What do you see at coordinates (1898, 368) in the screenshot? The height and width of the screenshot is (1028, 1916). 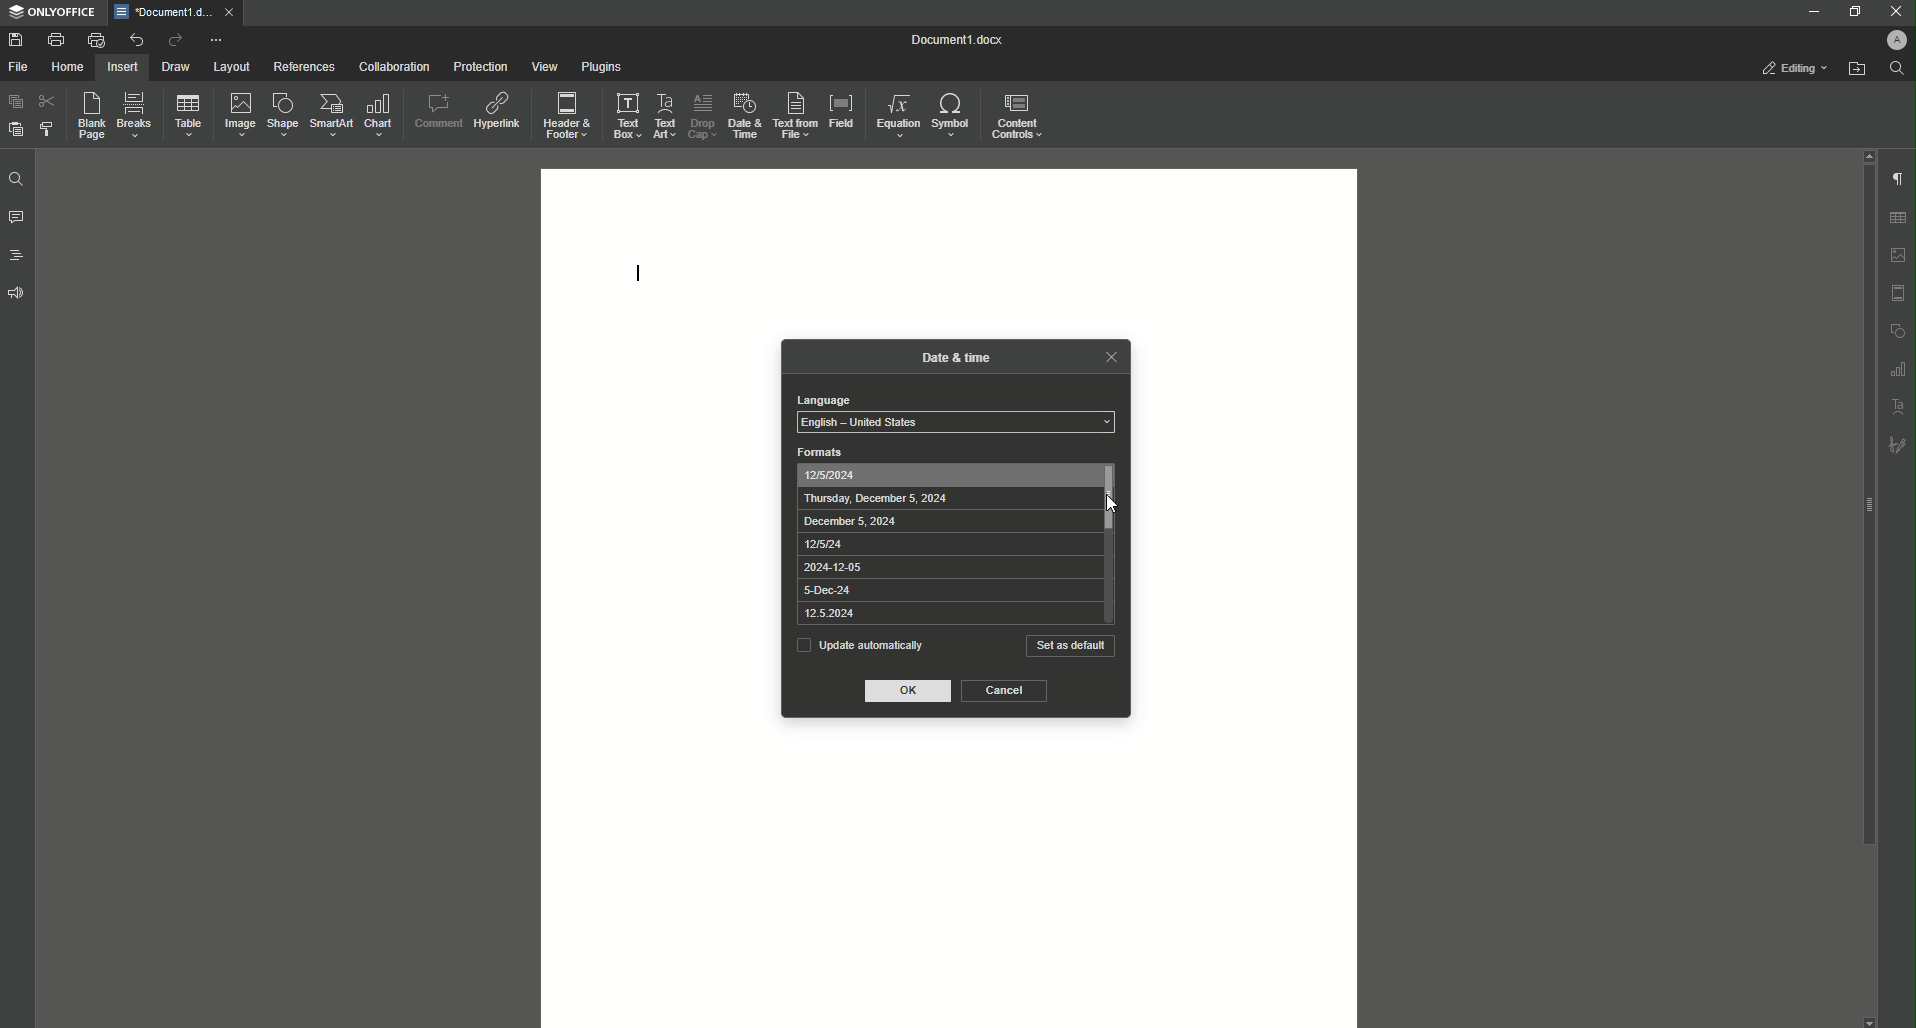 I see `graph settings` at bounding box center [1898, 368].